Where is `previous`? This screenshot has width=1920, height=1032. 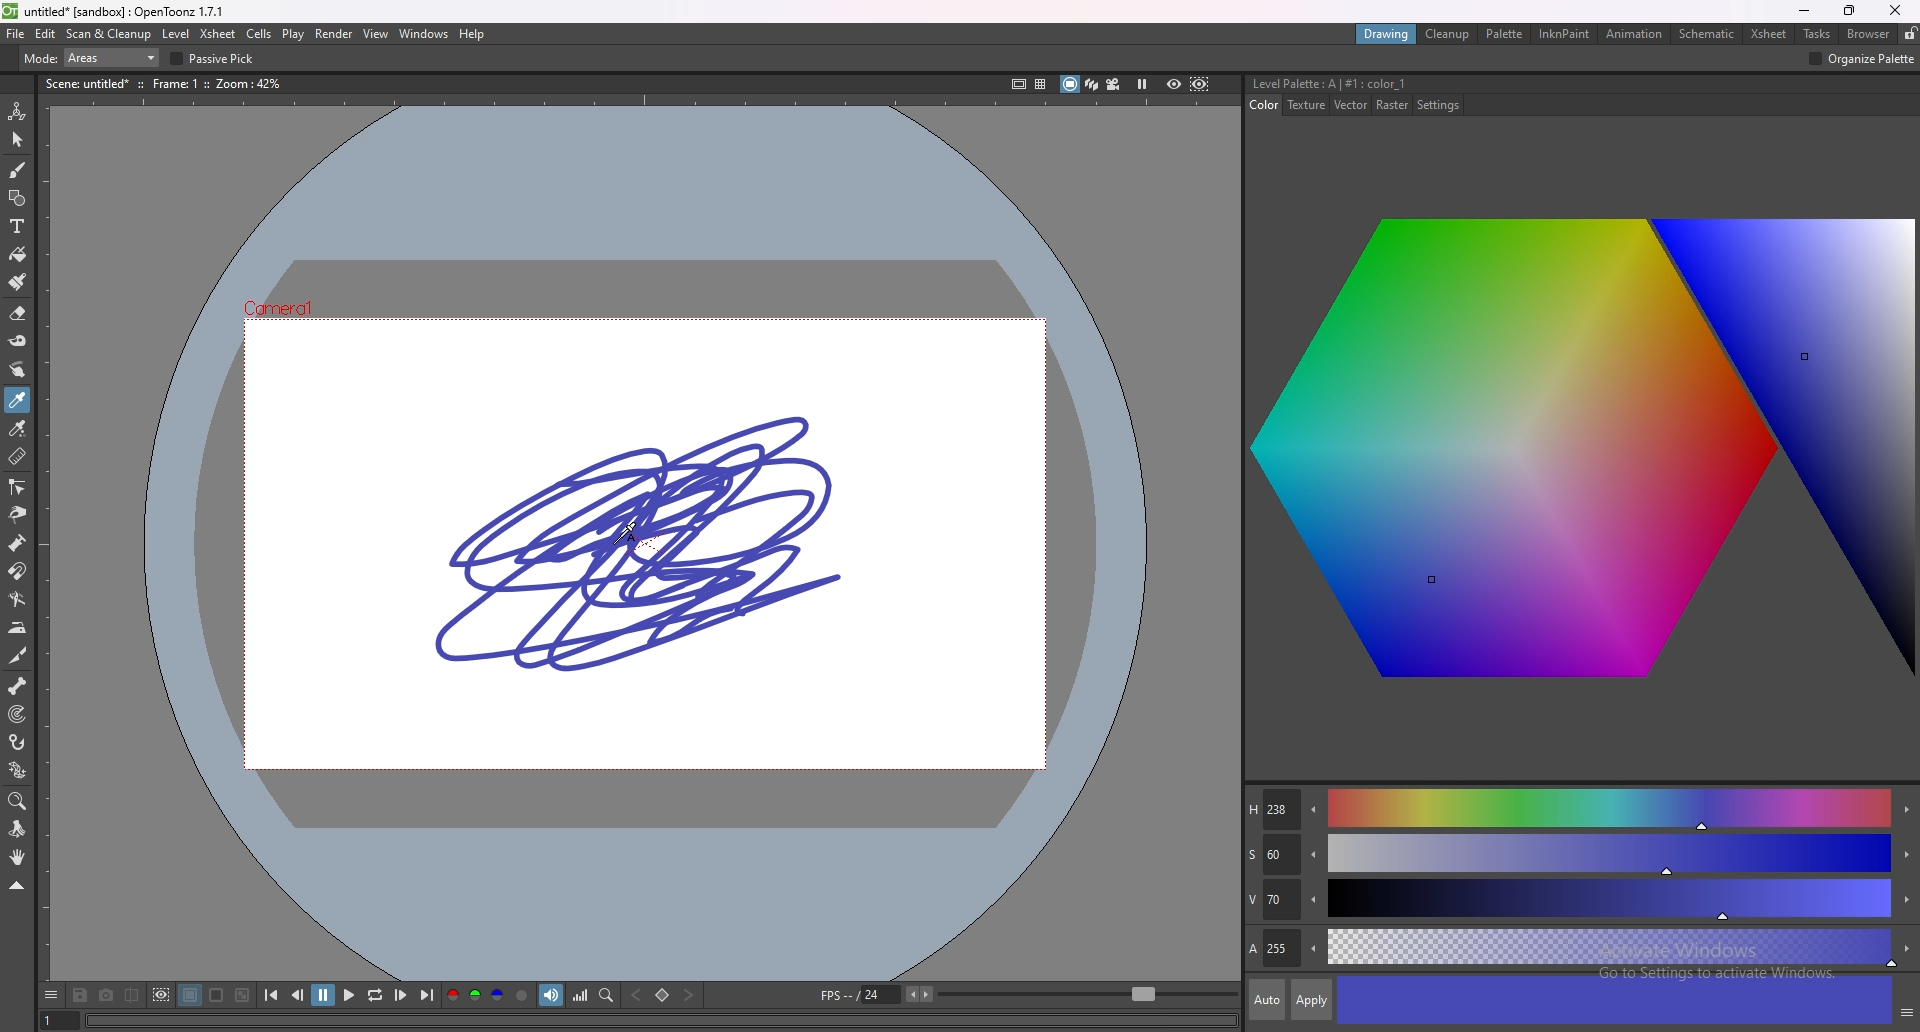
previous is located at coordinates (297, 995).